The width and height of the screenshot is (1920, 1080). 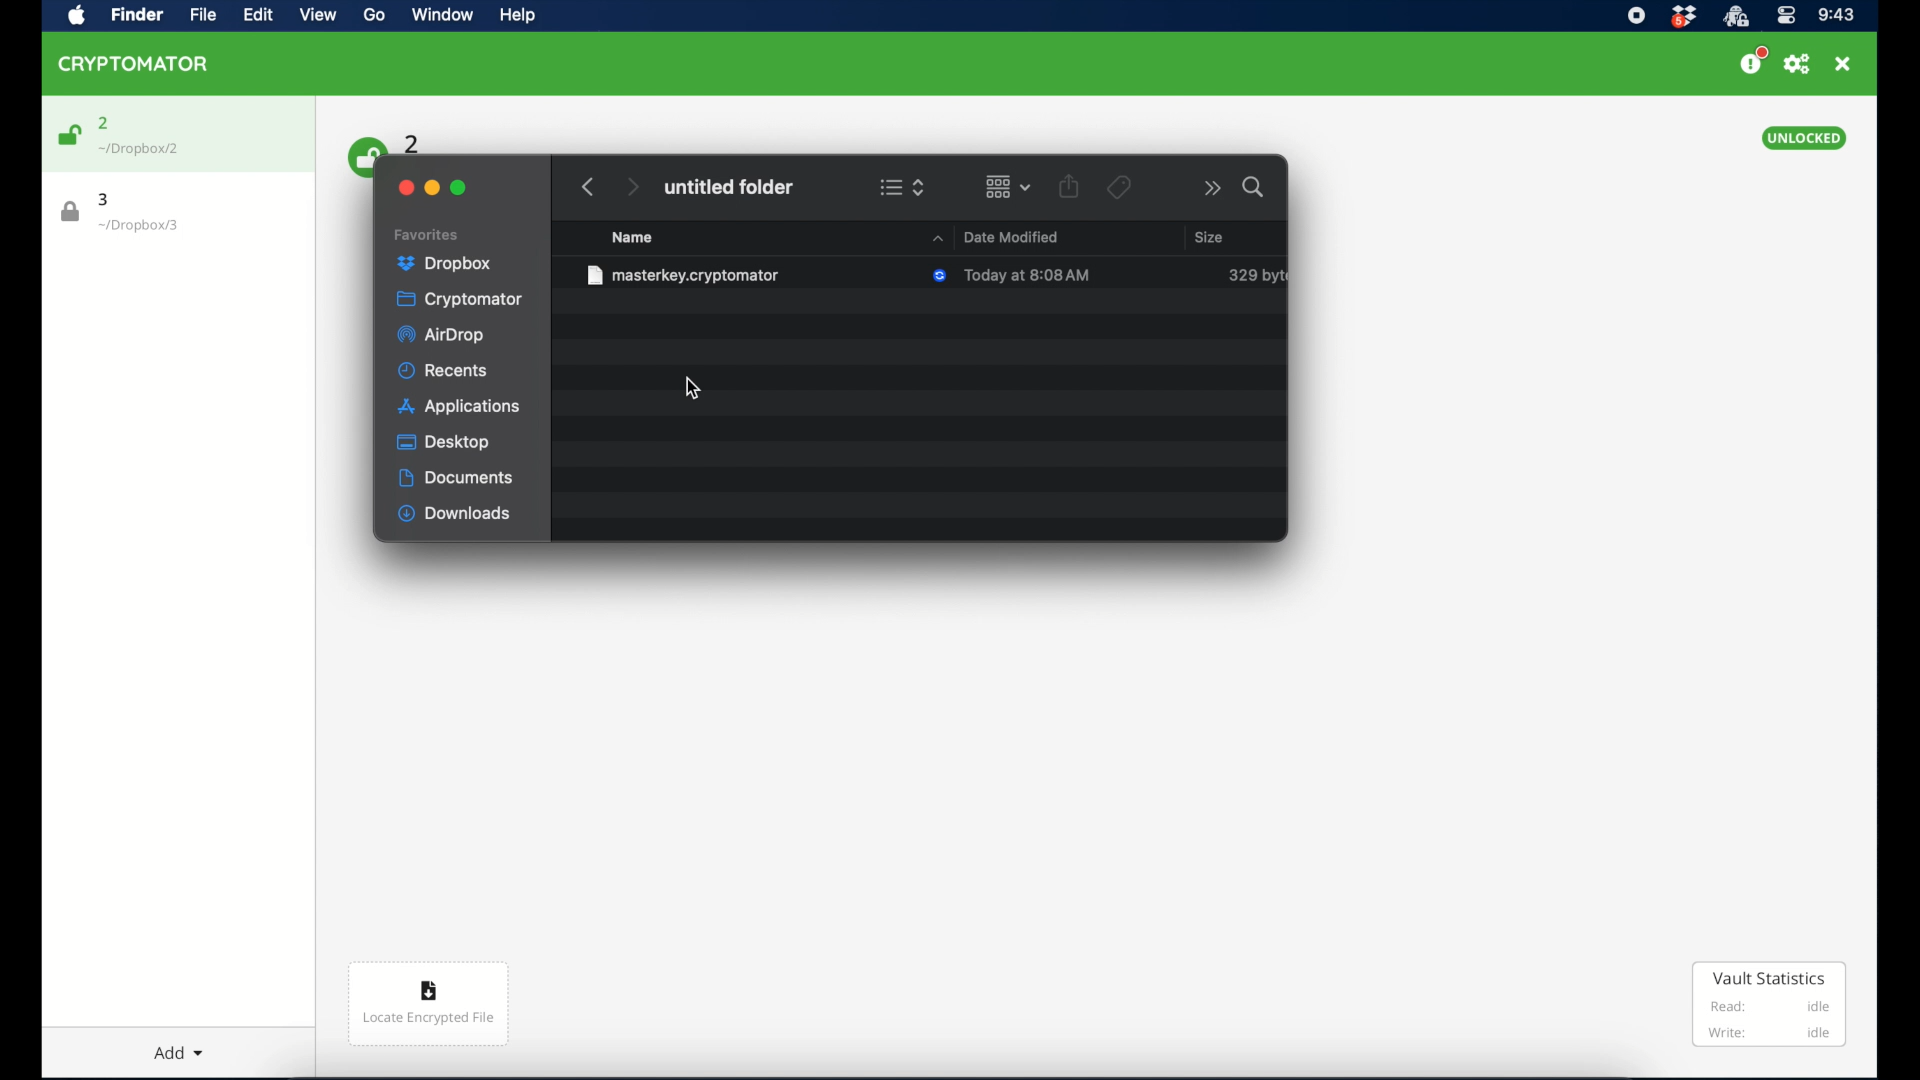 I want to click on view, so click(x=318, y=15).